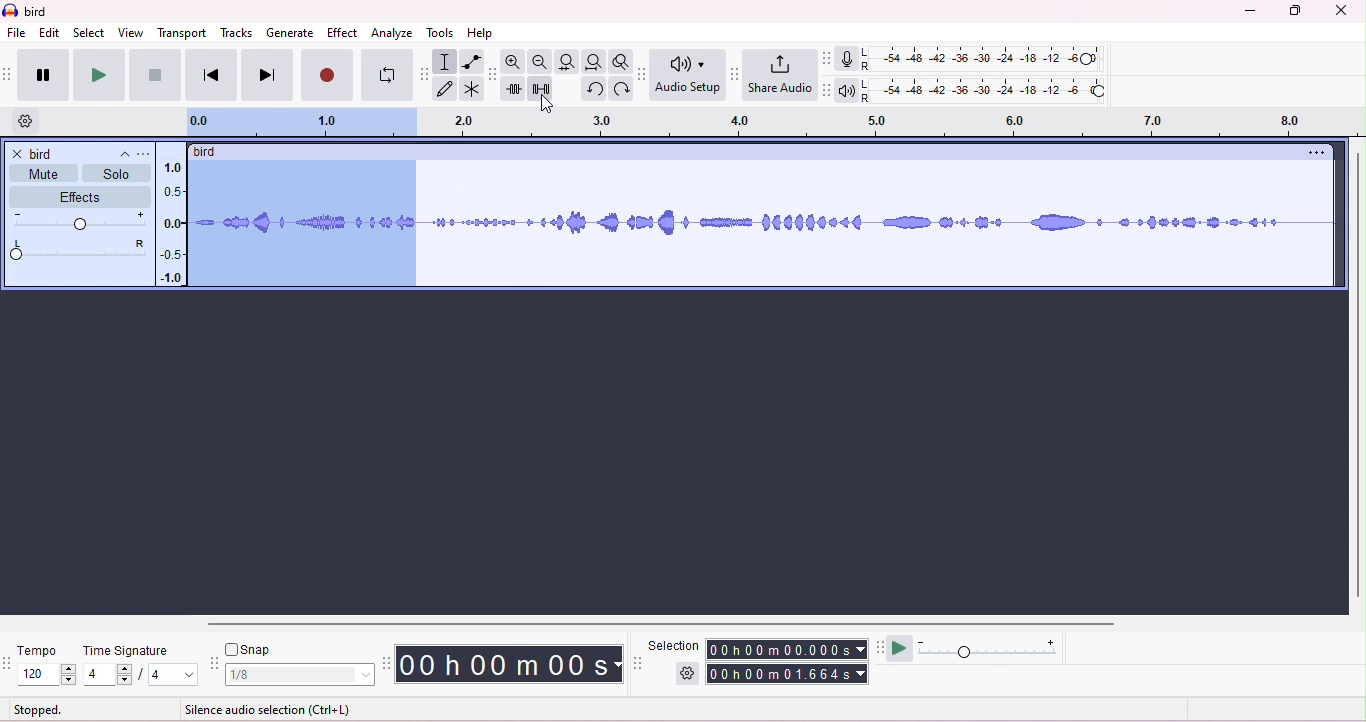  Describe the element at coordinates (11, 12) in the screenshot. I see `logo` at that location.